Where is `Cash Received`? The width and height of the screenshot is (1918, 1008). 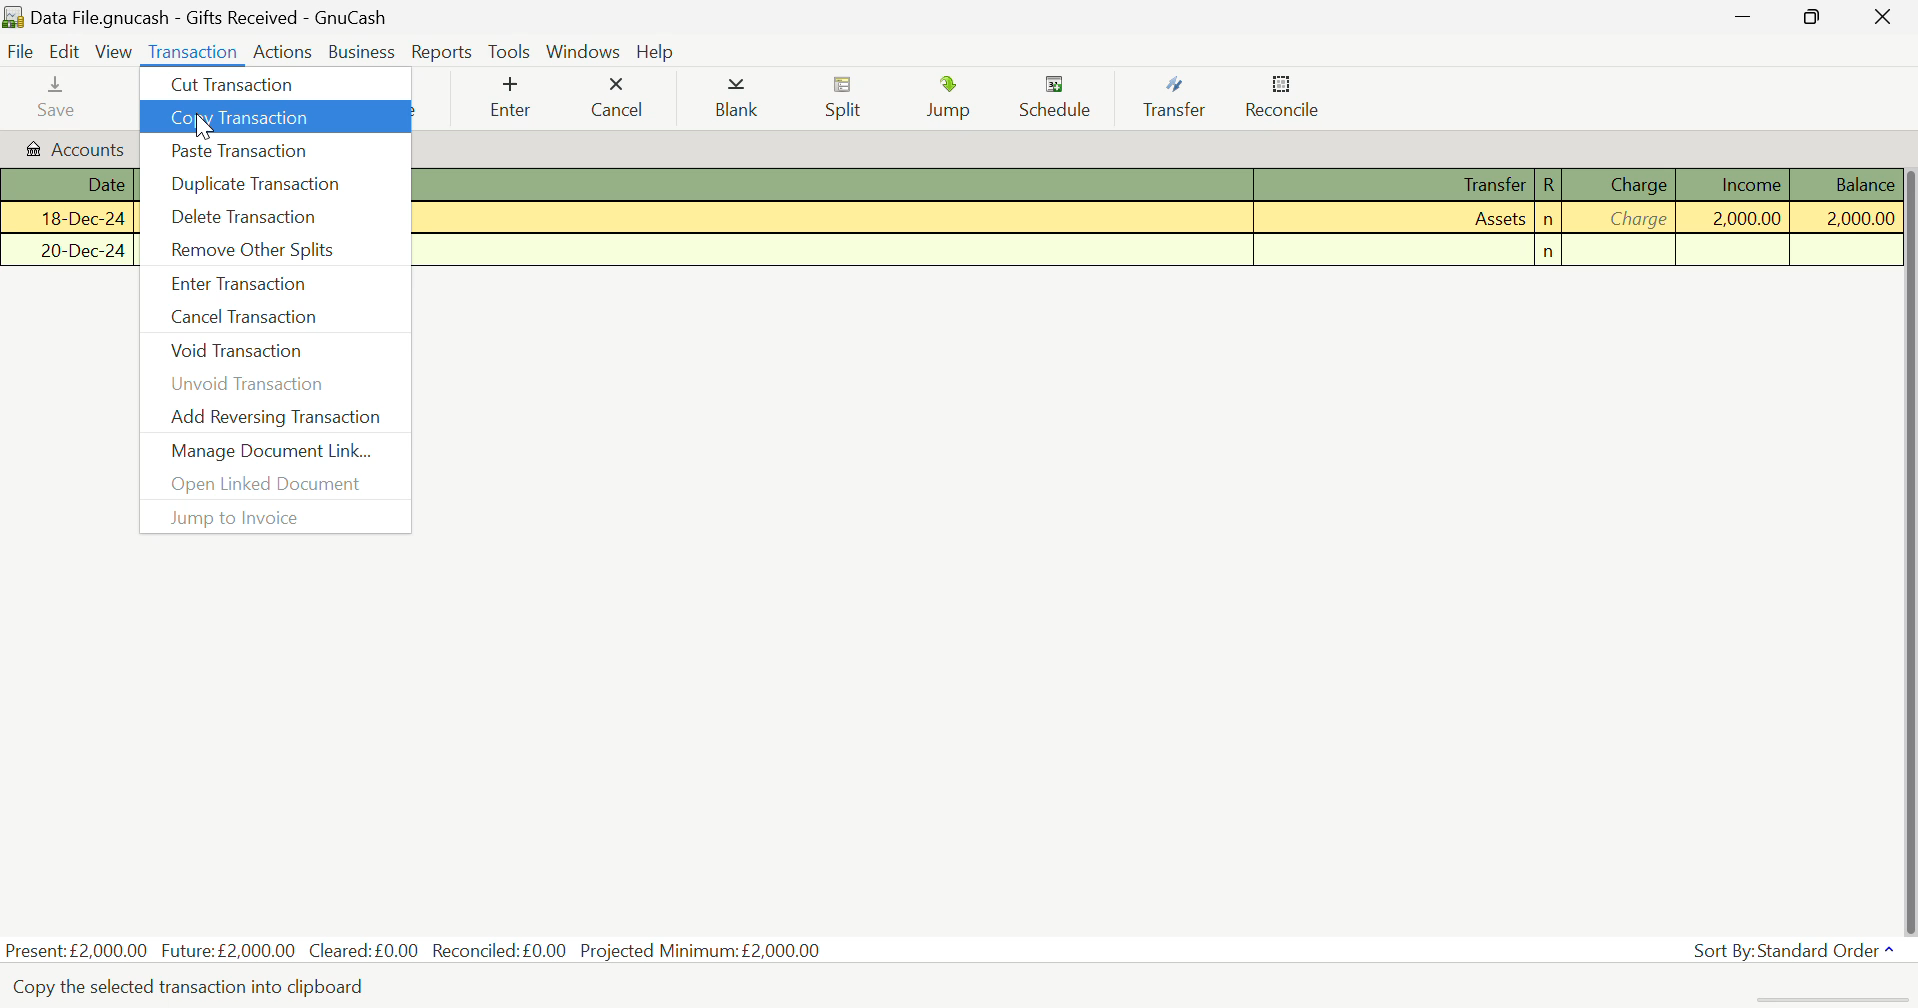 Cash Received is located at coordinates (834, 219).